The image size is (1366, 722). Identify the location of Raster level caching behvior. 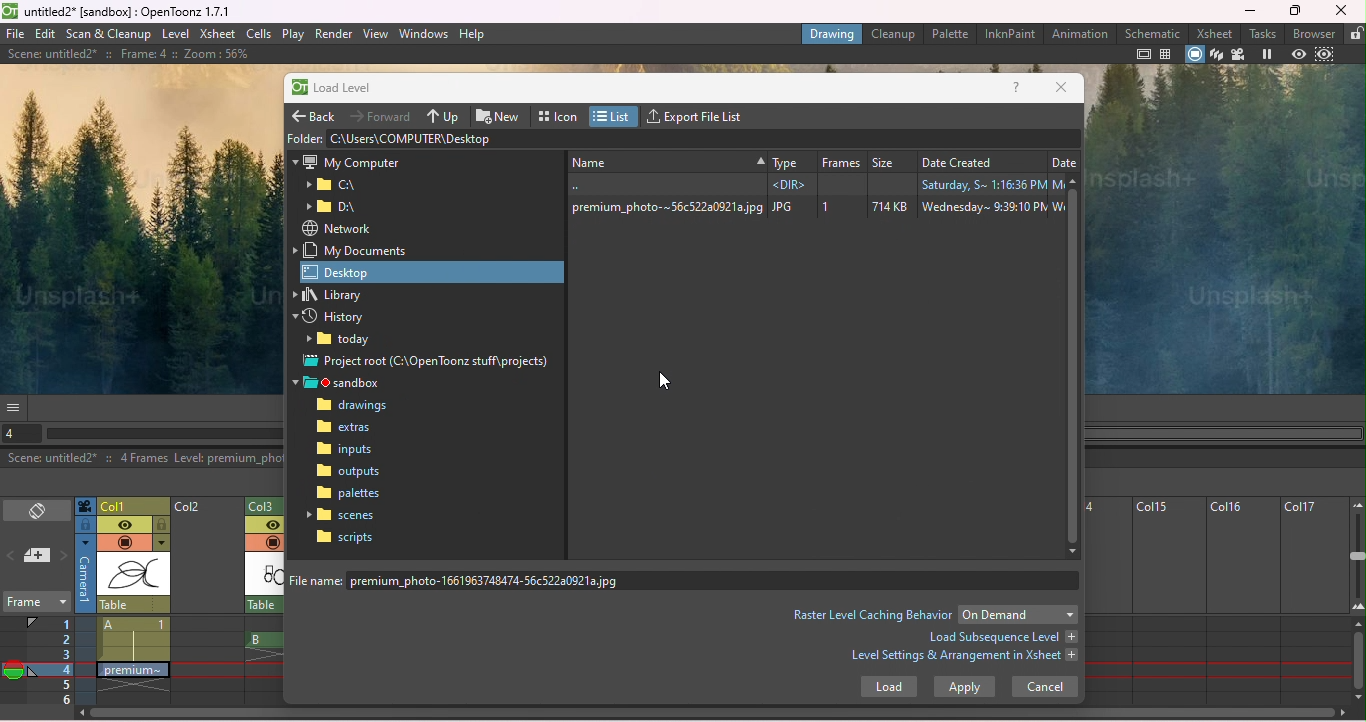
(872, 614).